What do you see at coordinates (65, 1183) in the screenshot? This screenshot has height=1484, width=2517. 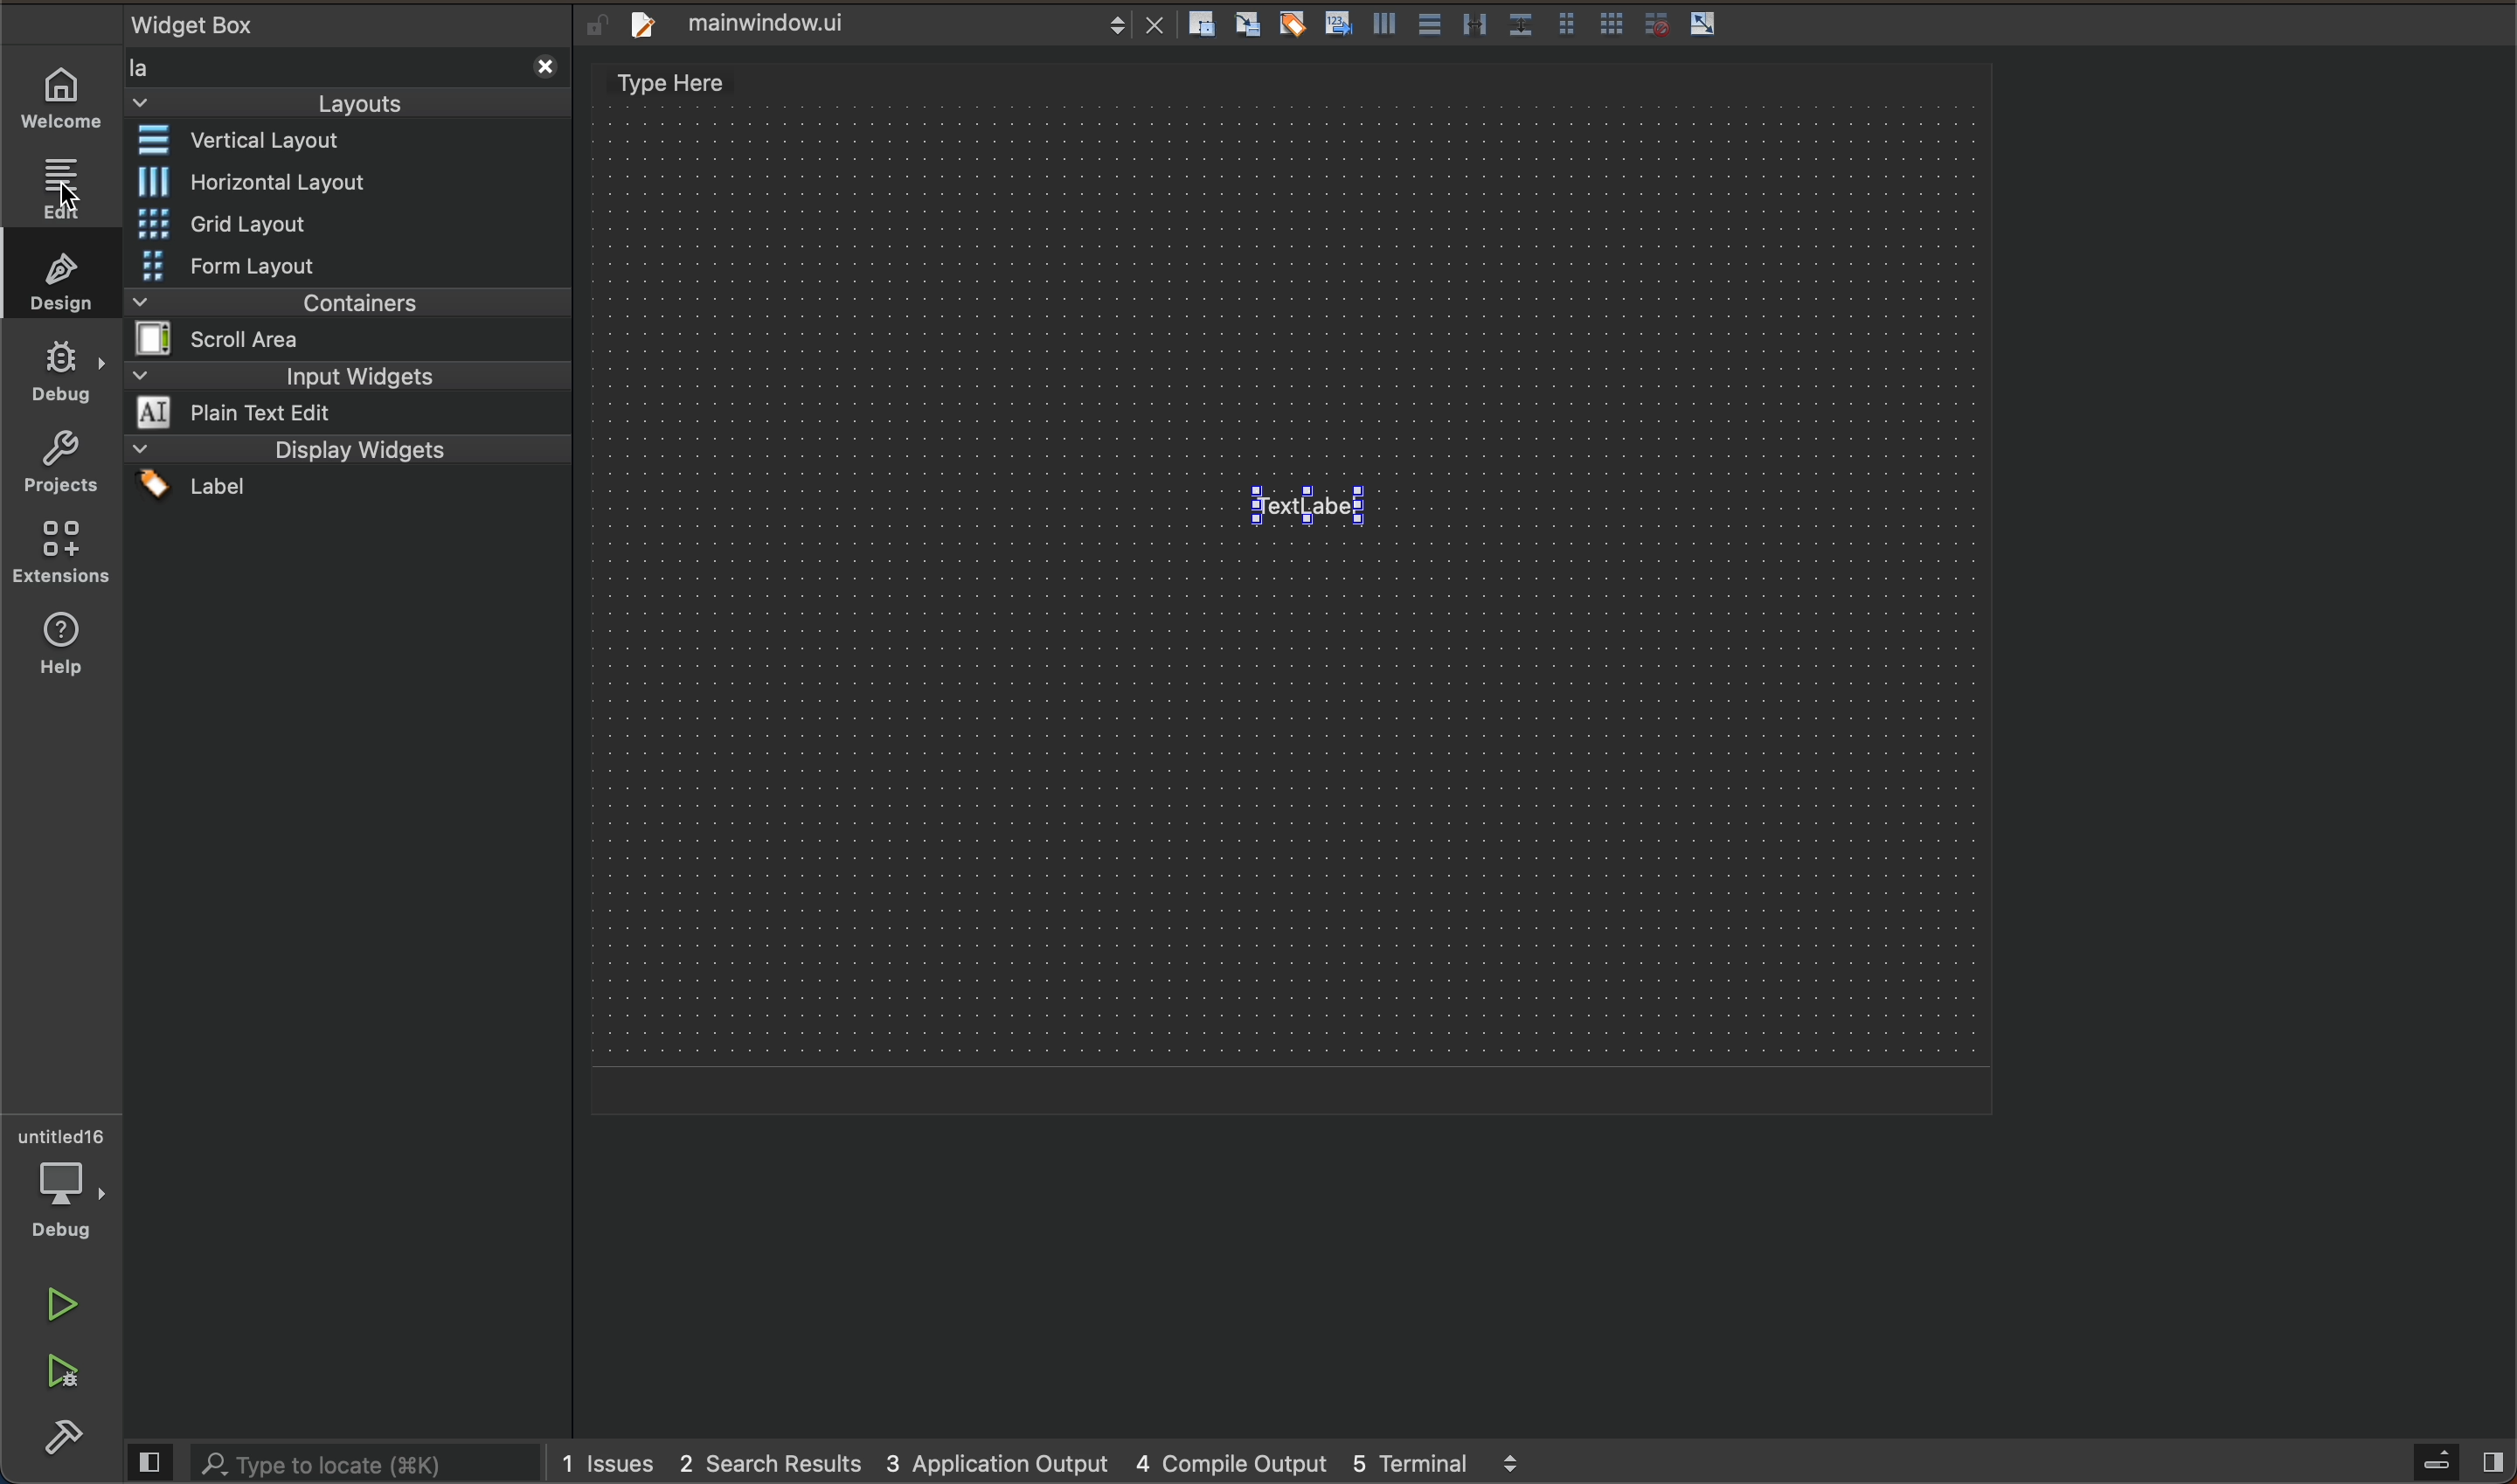 I see `debugger` at bounding box center [65, 1183].